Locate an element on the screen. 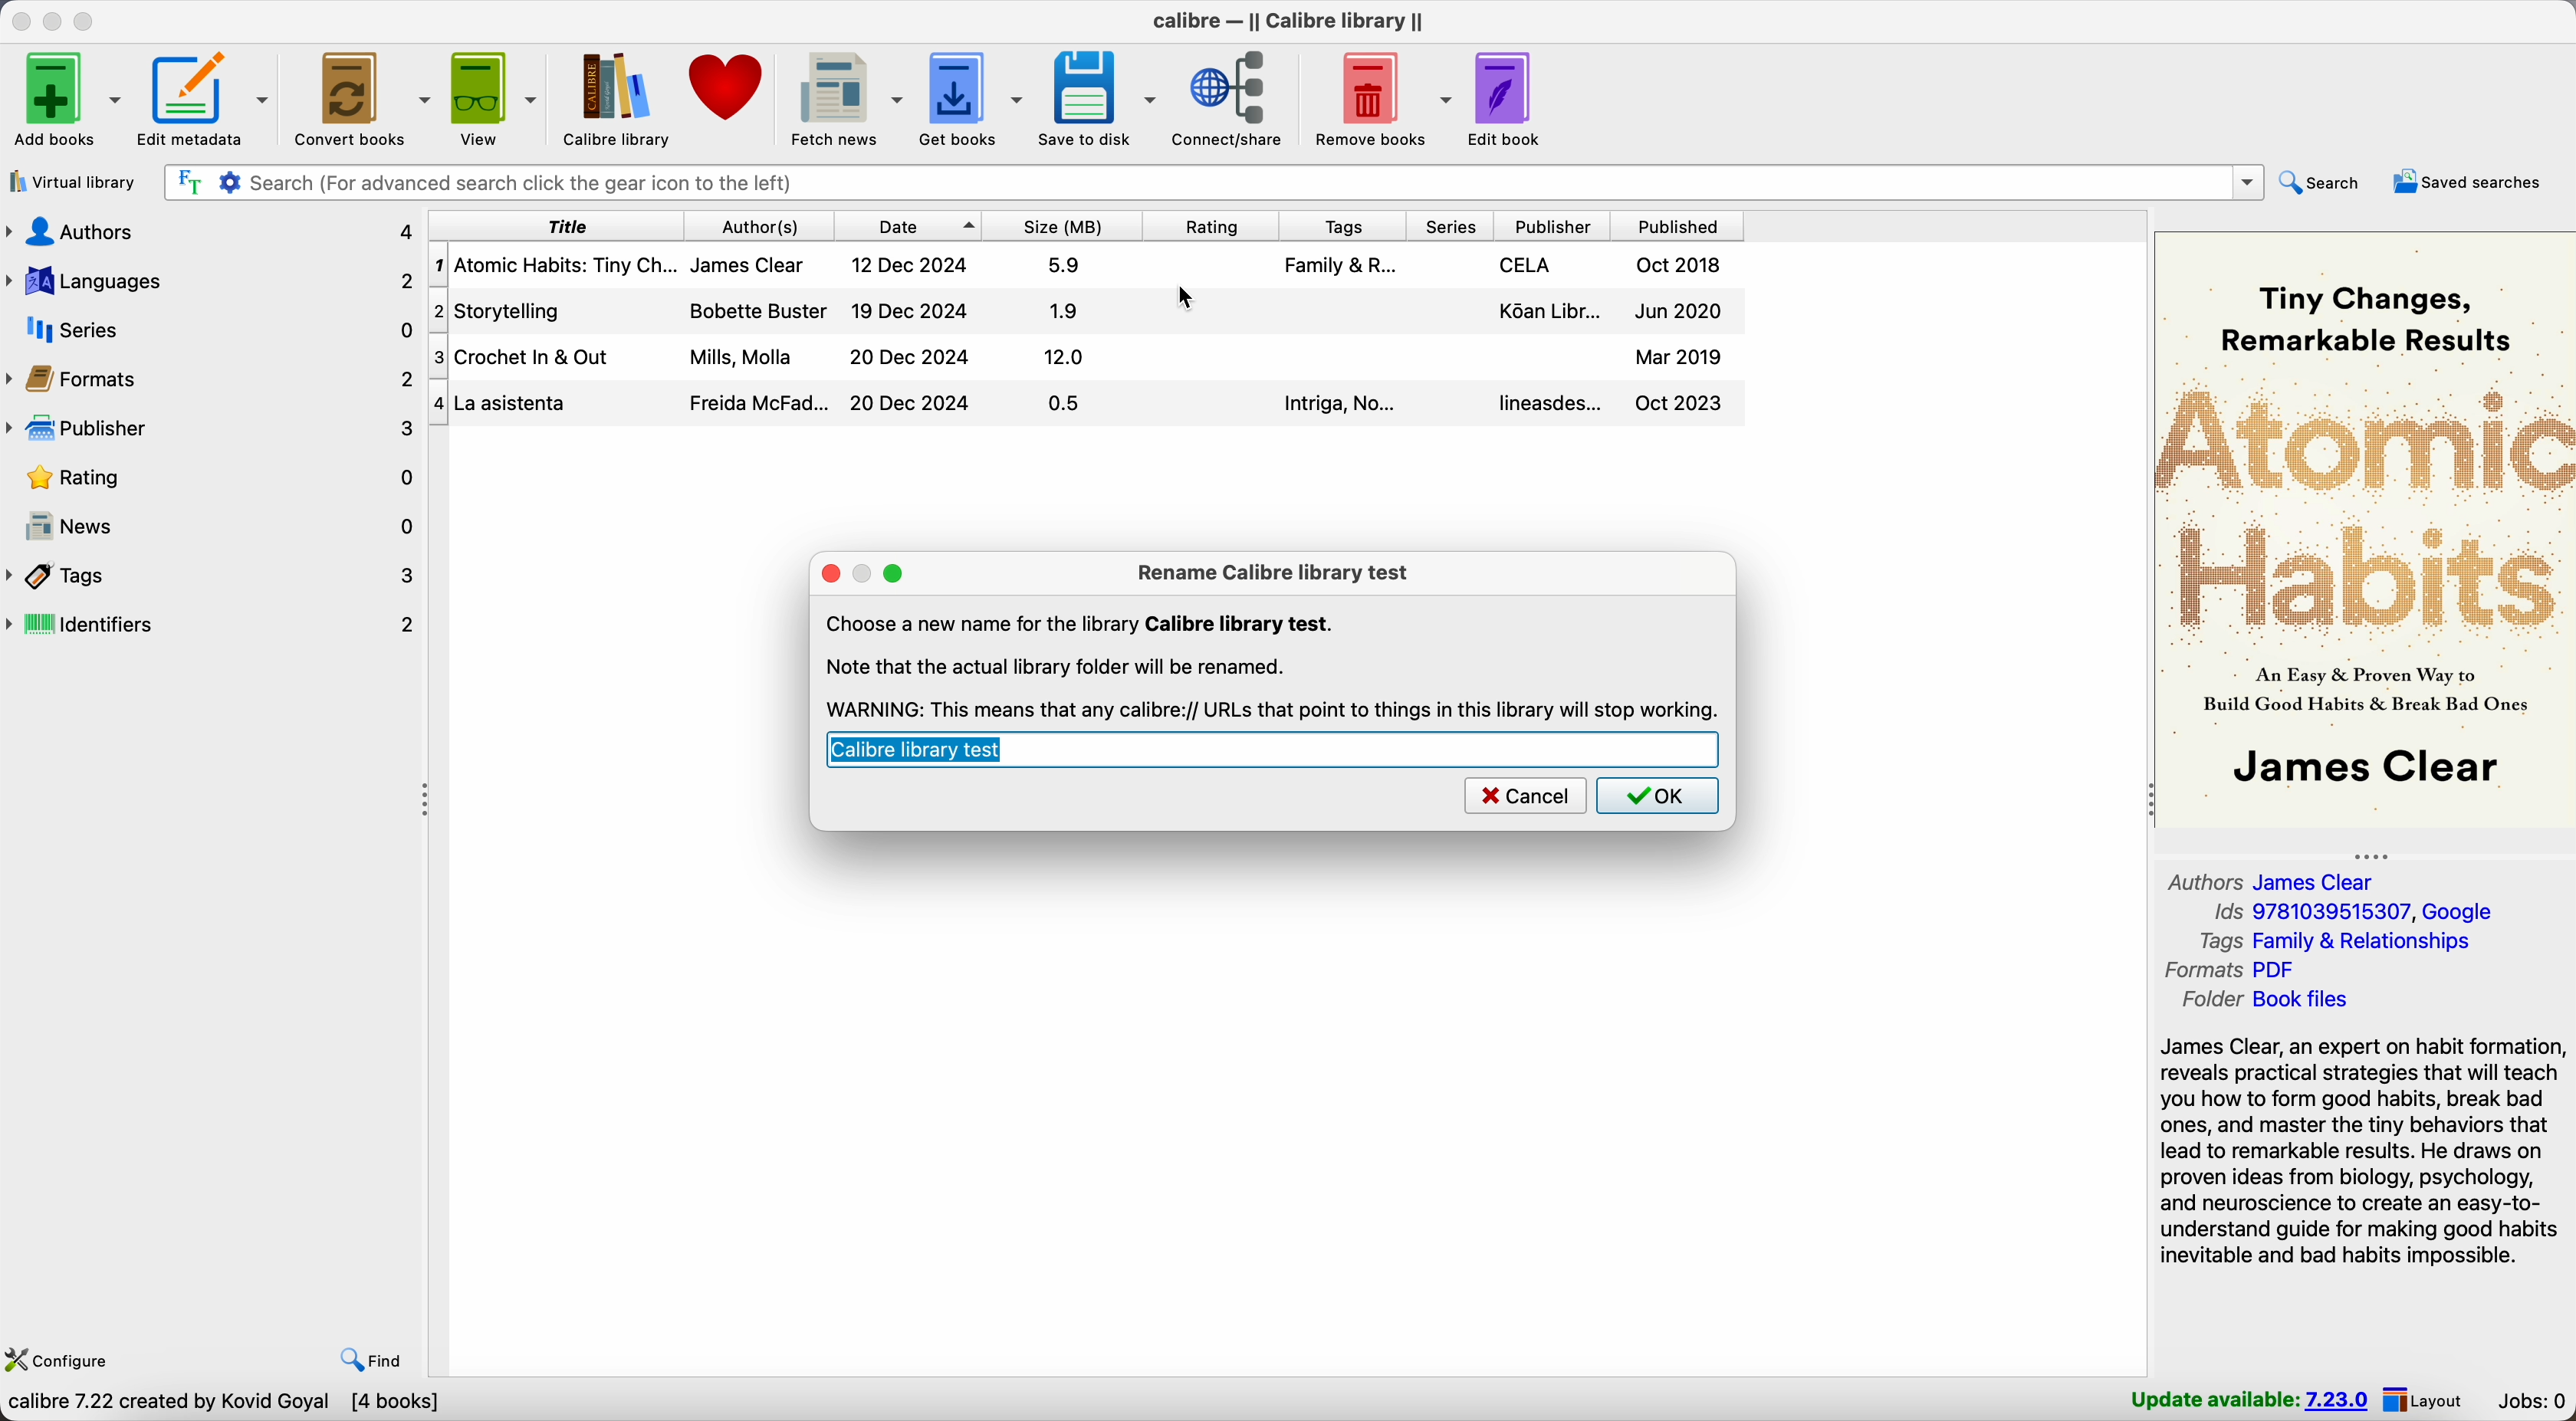 The width and height of the screenshot is (2576, 1421). Ids 9781039515307, Google is located at coordinates (2355, 908).